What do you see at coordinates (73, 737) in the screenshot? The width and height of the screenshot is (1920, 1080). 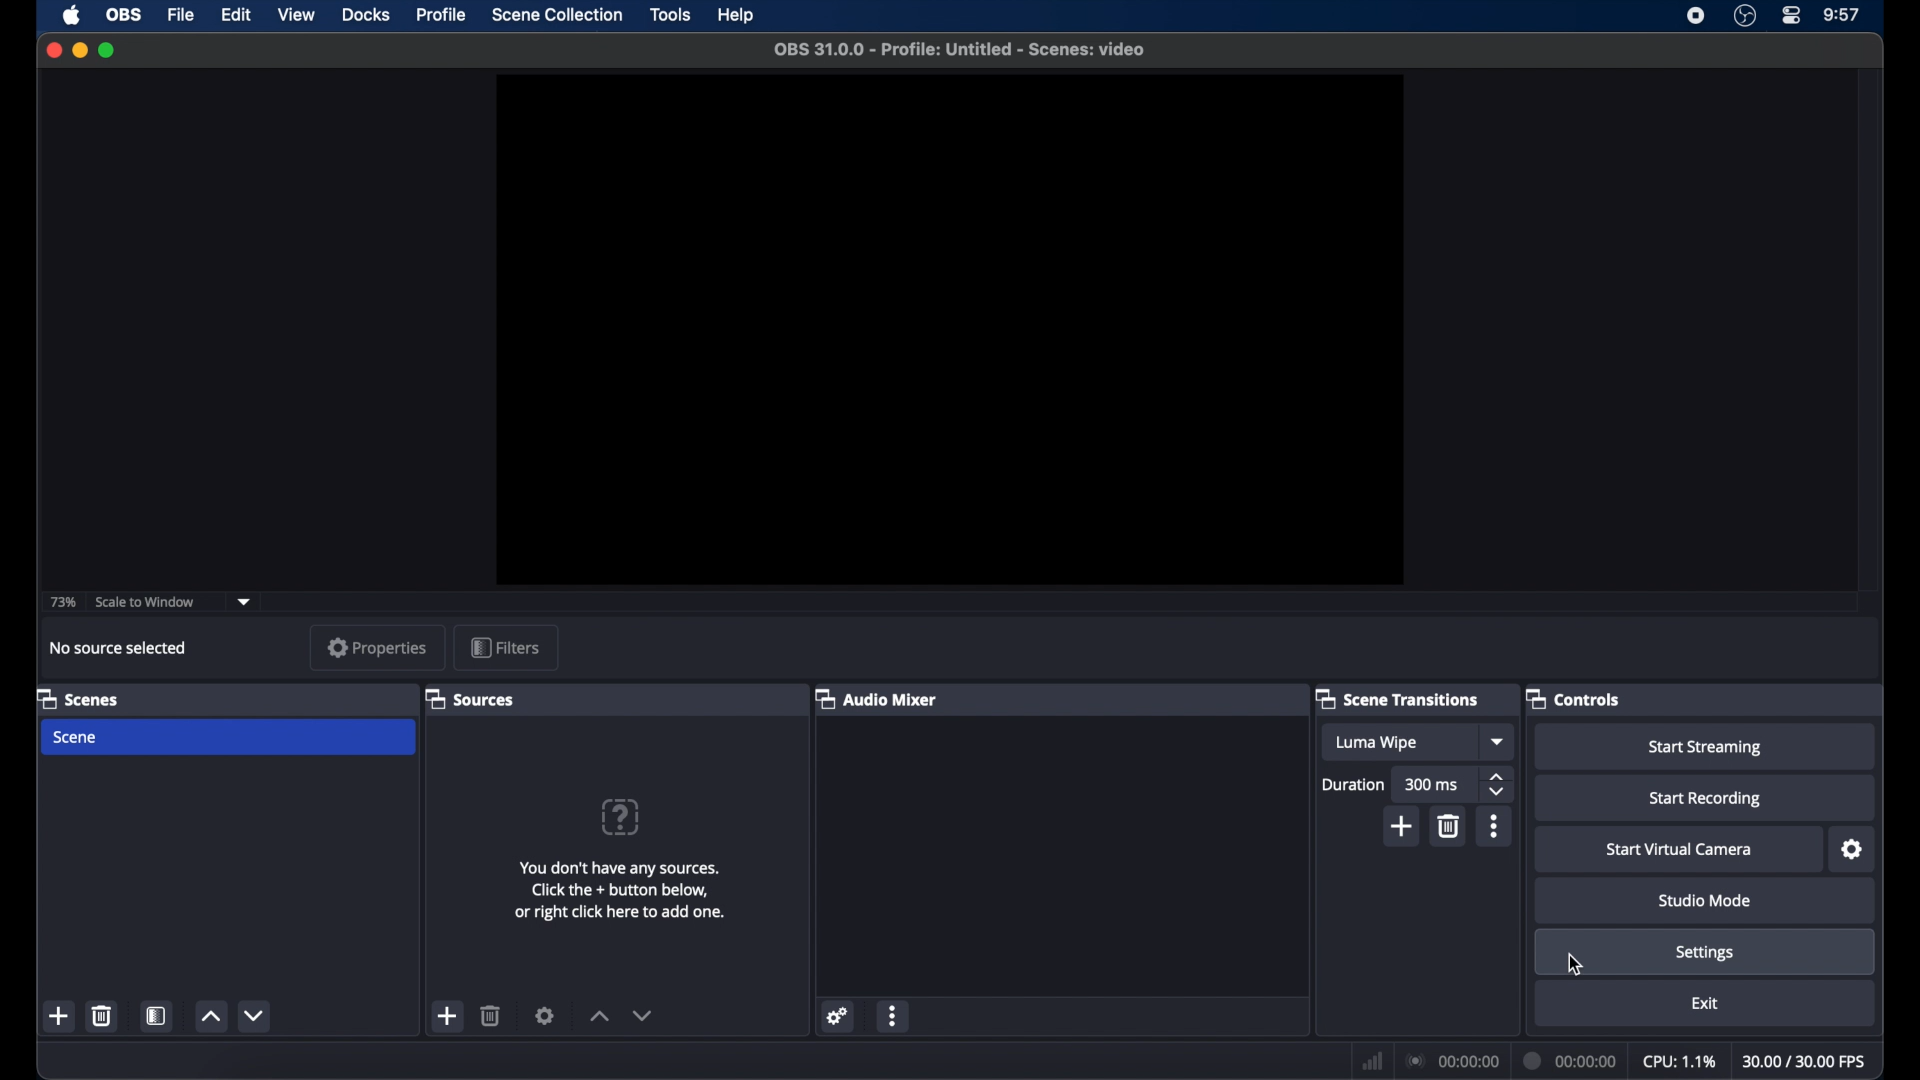 I see `scene` at bounding box center [73, 737].